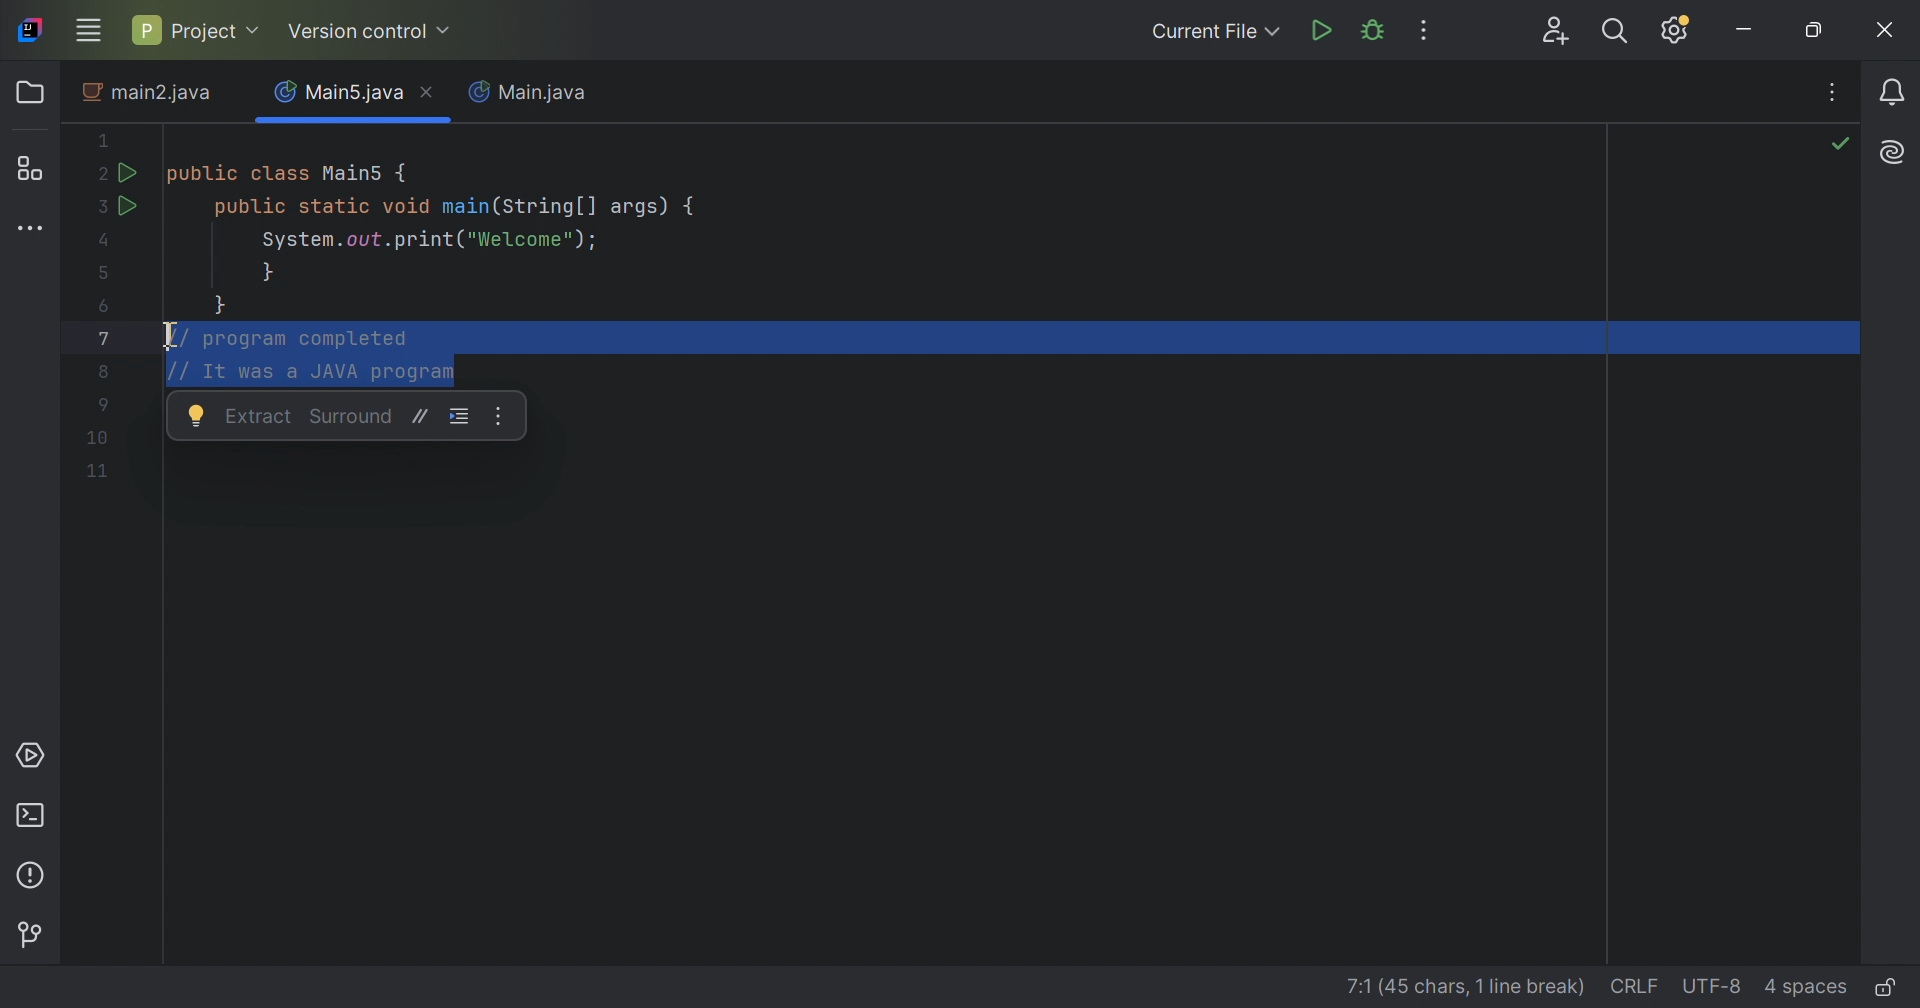 This screenshot has width=1920, height=1008. I want to click on Services, so click(35, 758).